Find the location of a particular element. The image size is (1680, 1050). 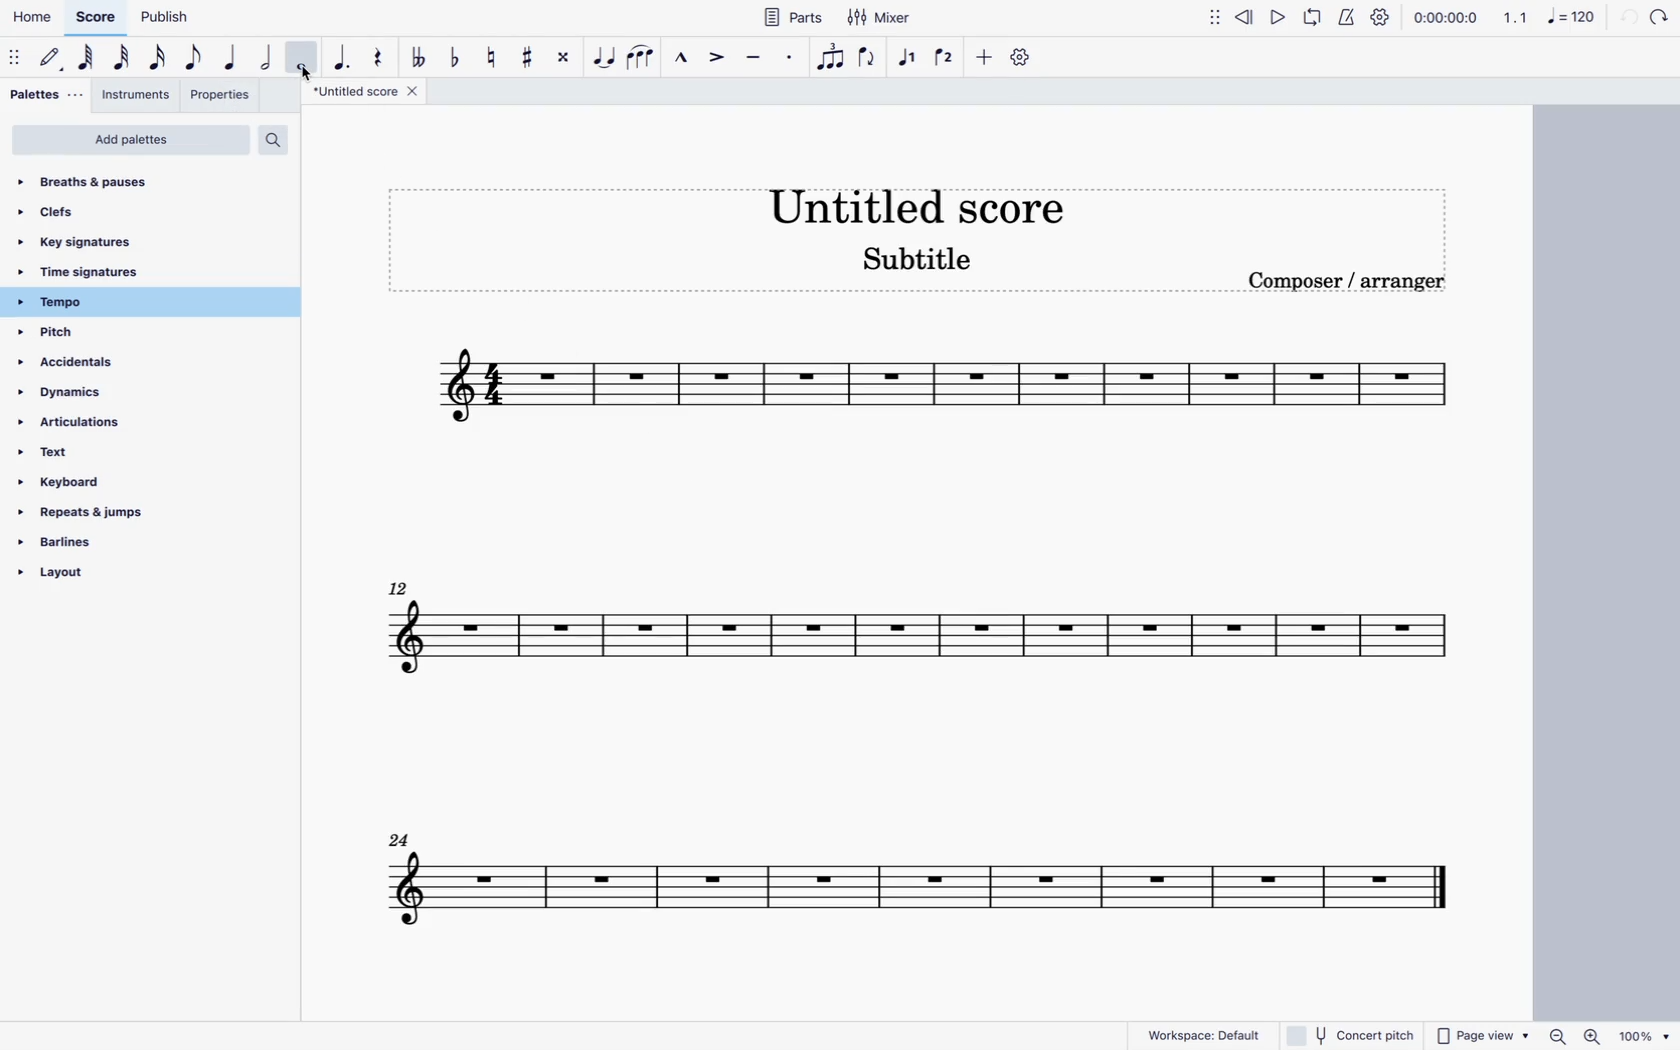

toggle flat is located at coordinates (455, 57).